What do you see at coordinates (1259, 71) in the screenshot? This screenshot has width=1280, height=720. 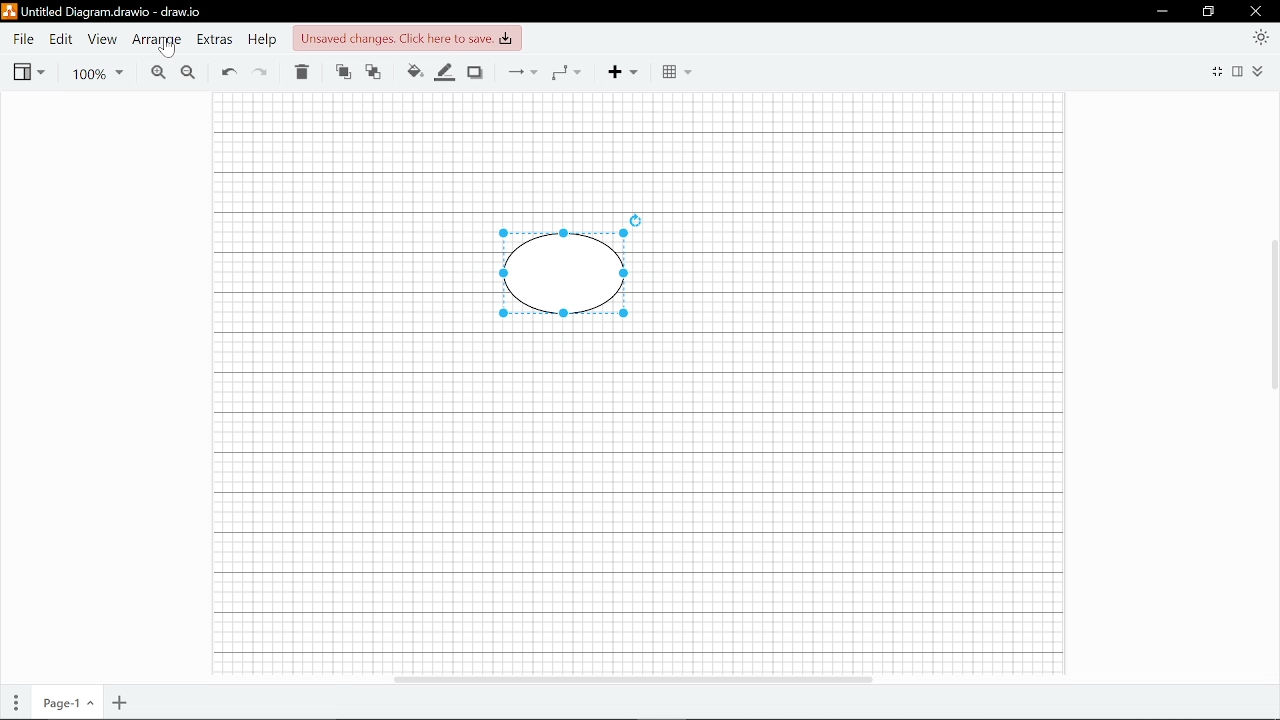 I see `Expand/collapse` at bounding box center [1259, 71].